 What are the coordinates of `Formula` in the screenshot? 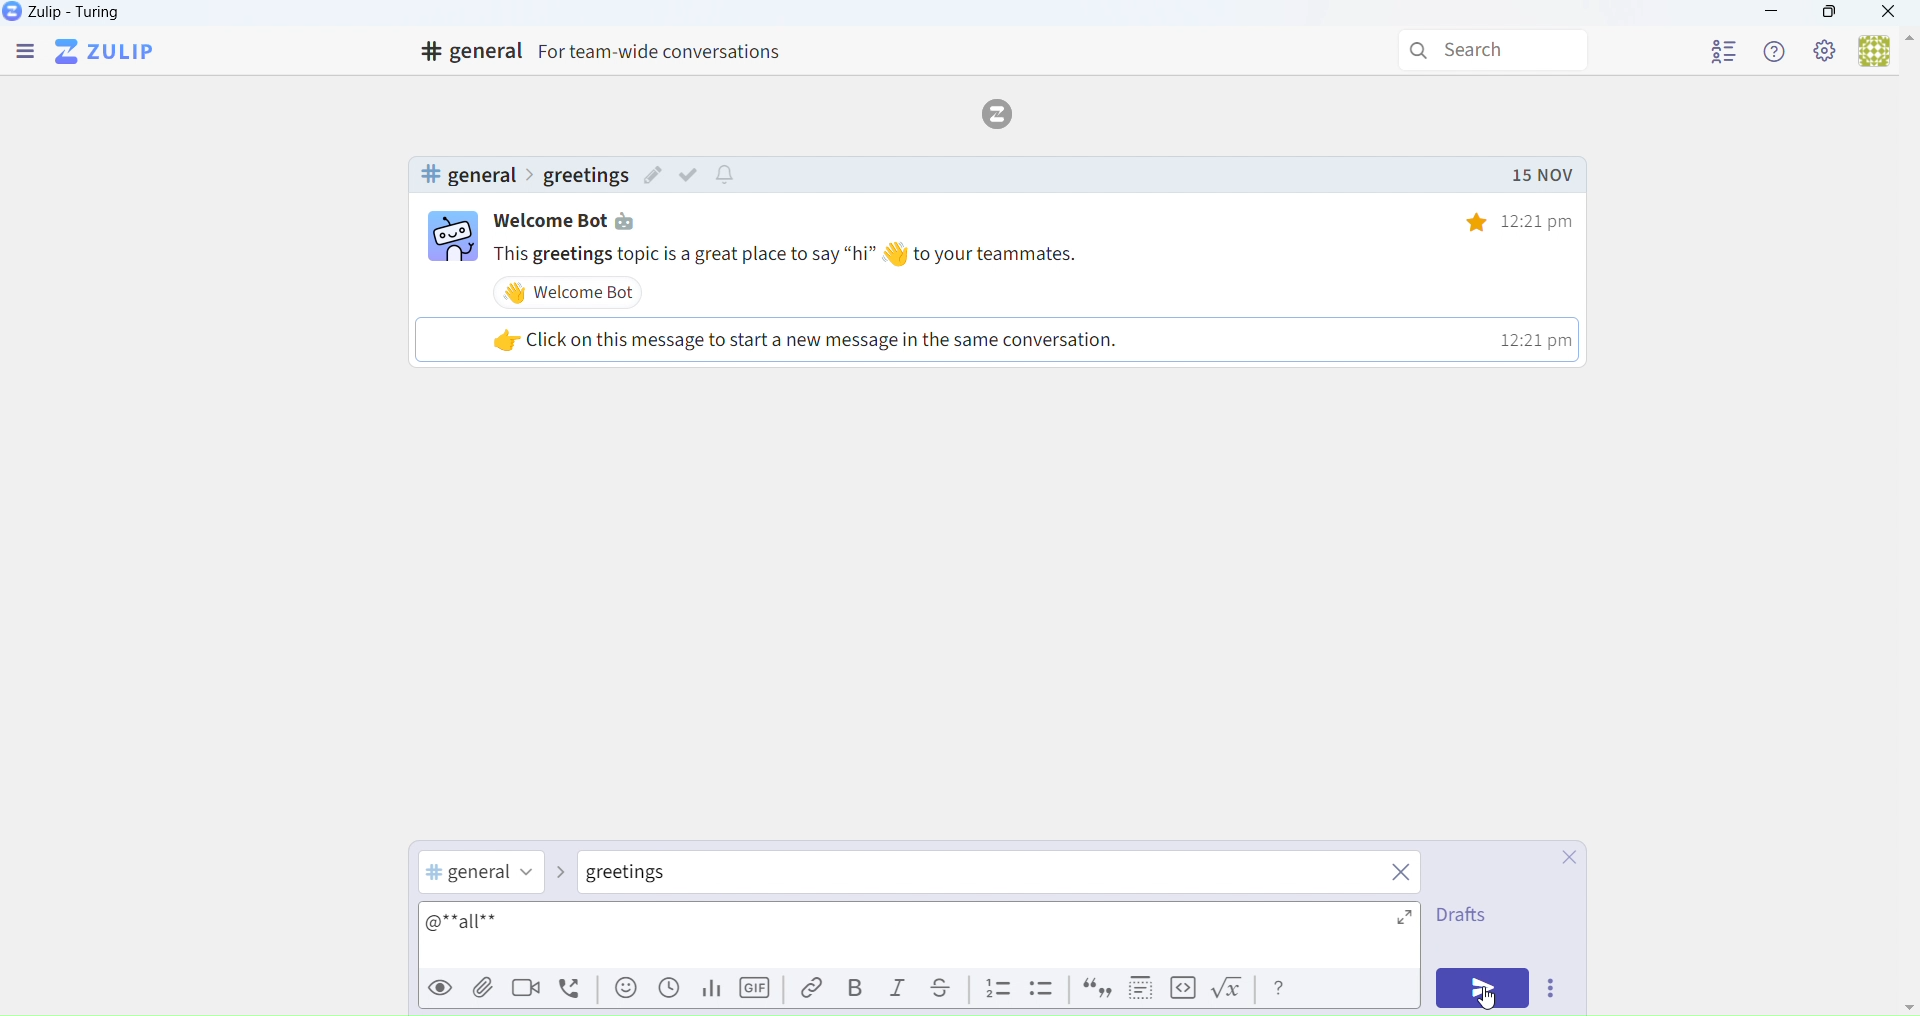 It's located at (1232, 992).